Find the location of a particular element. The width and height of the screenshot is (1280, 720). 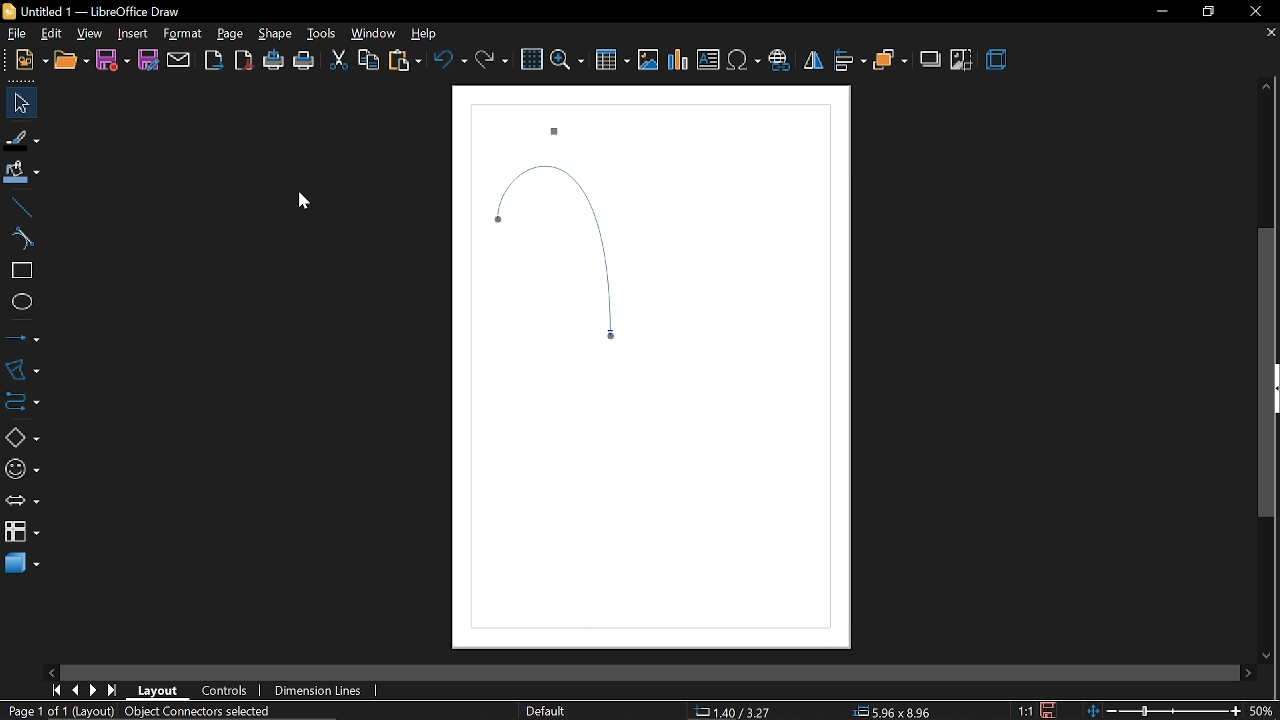

close current tab is located at coordinates (1270, 37).